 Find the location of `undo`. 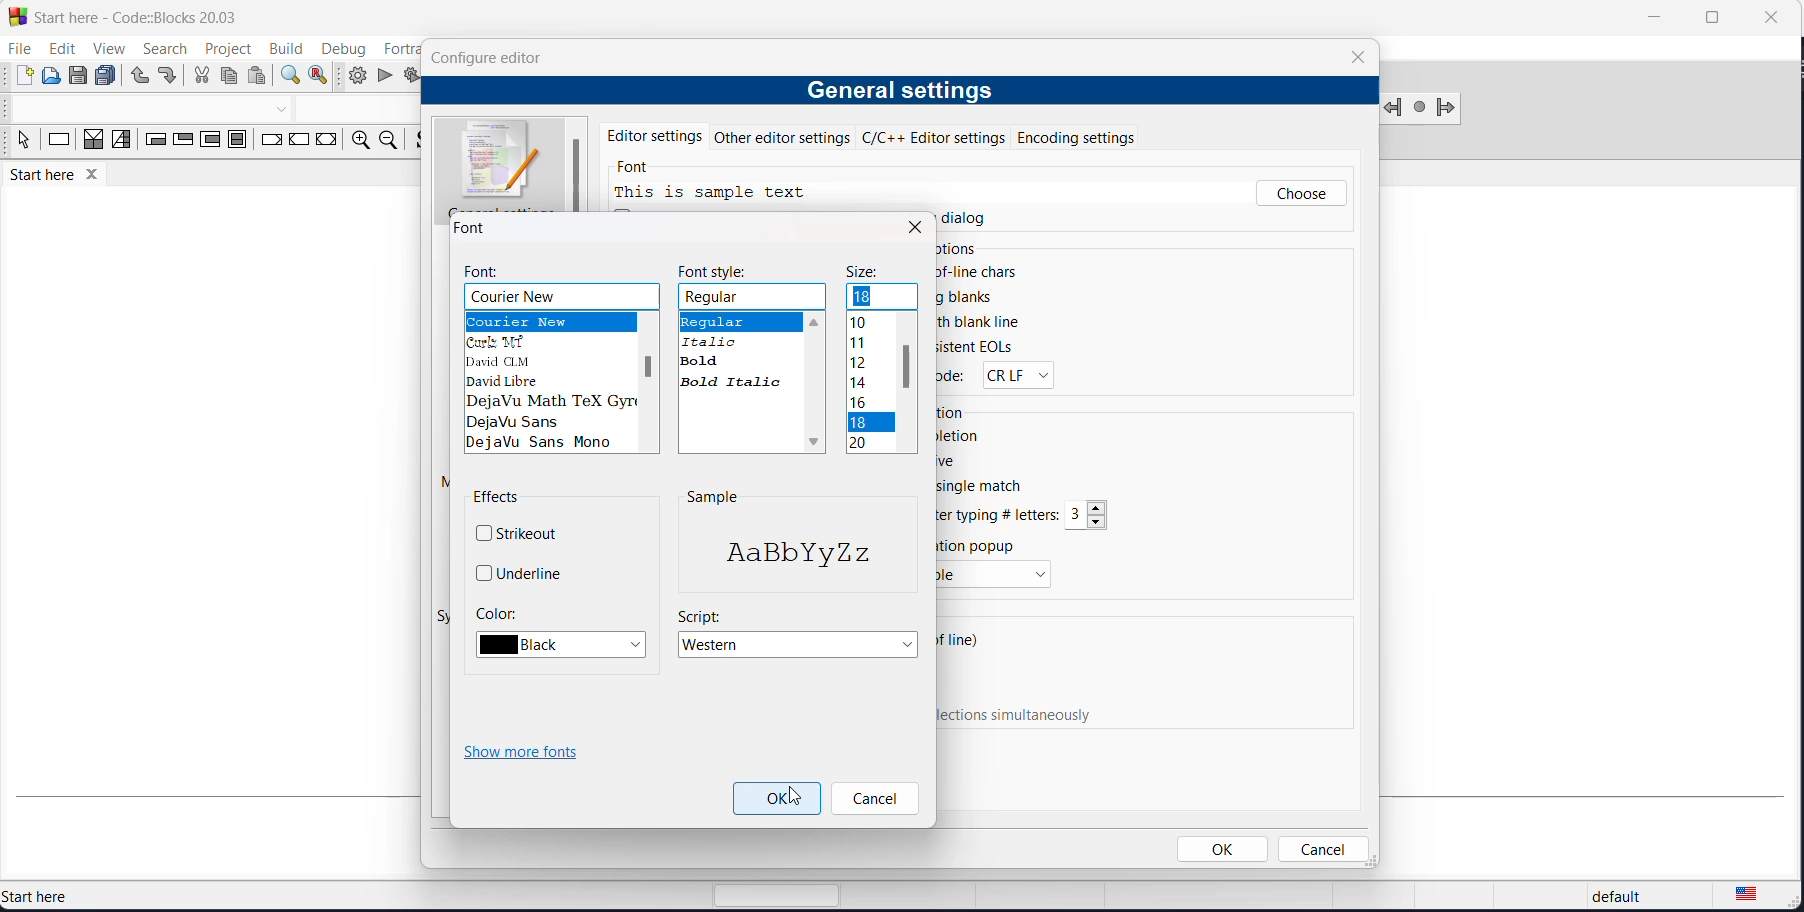

undo is located at coordinates (138, 77).